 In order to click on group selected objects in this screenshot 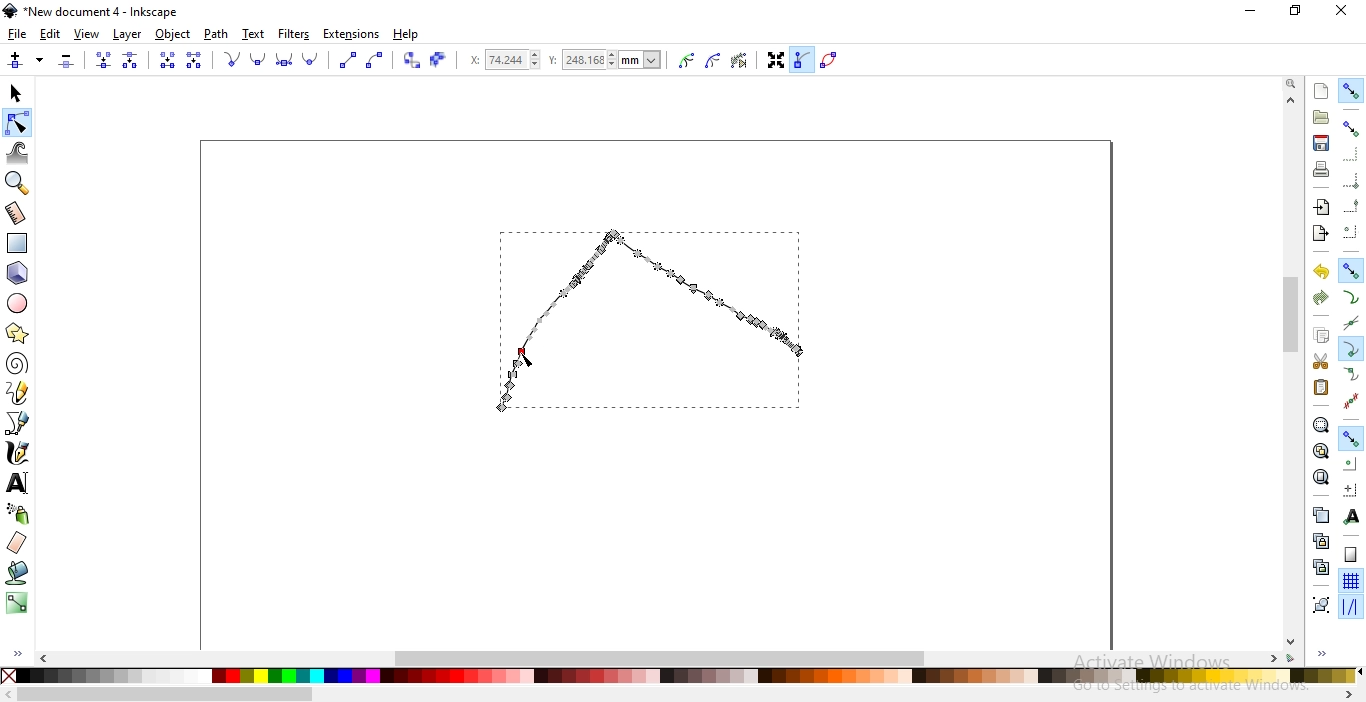, I will do `click(1321, 604)`.